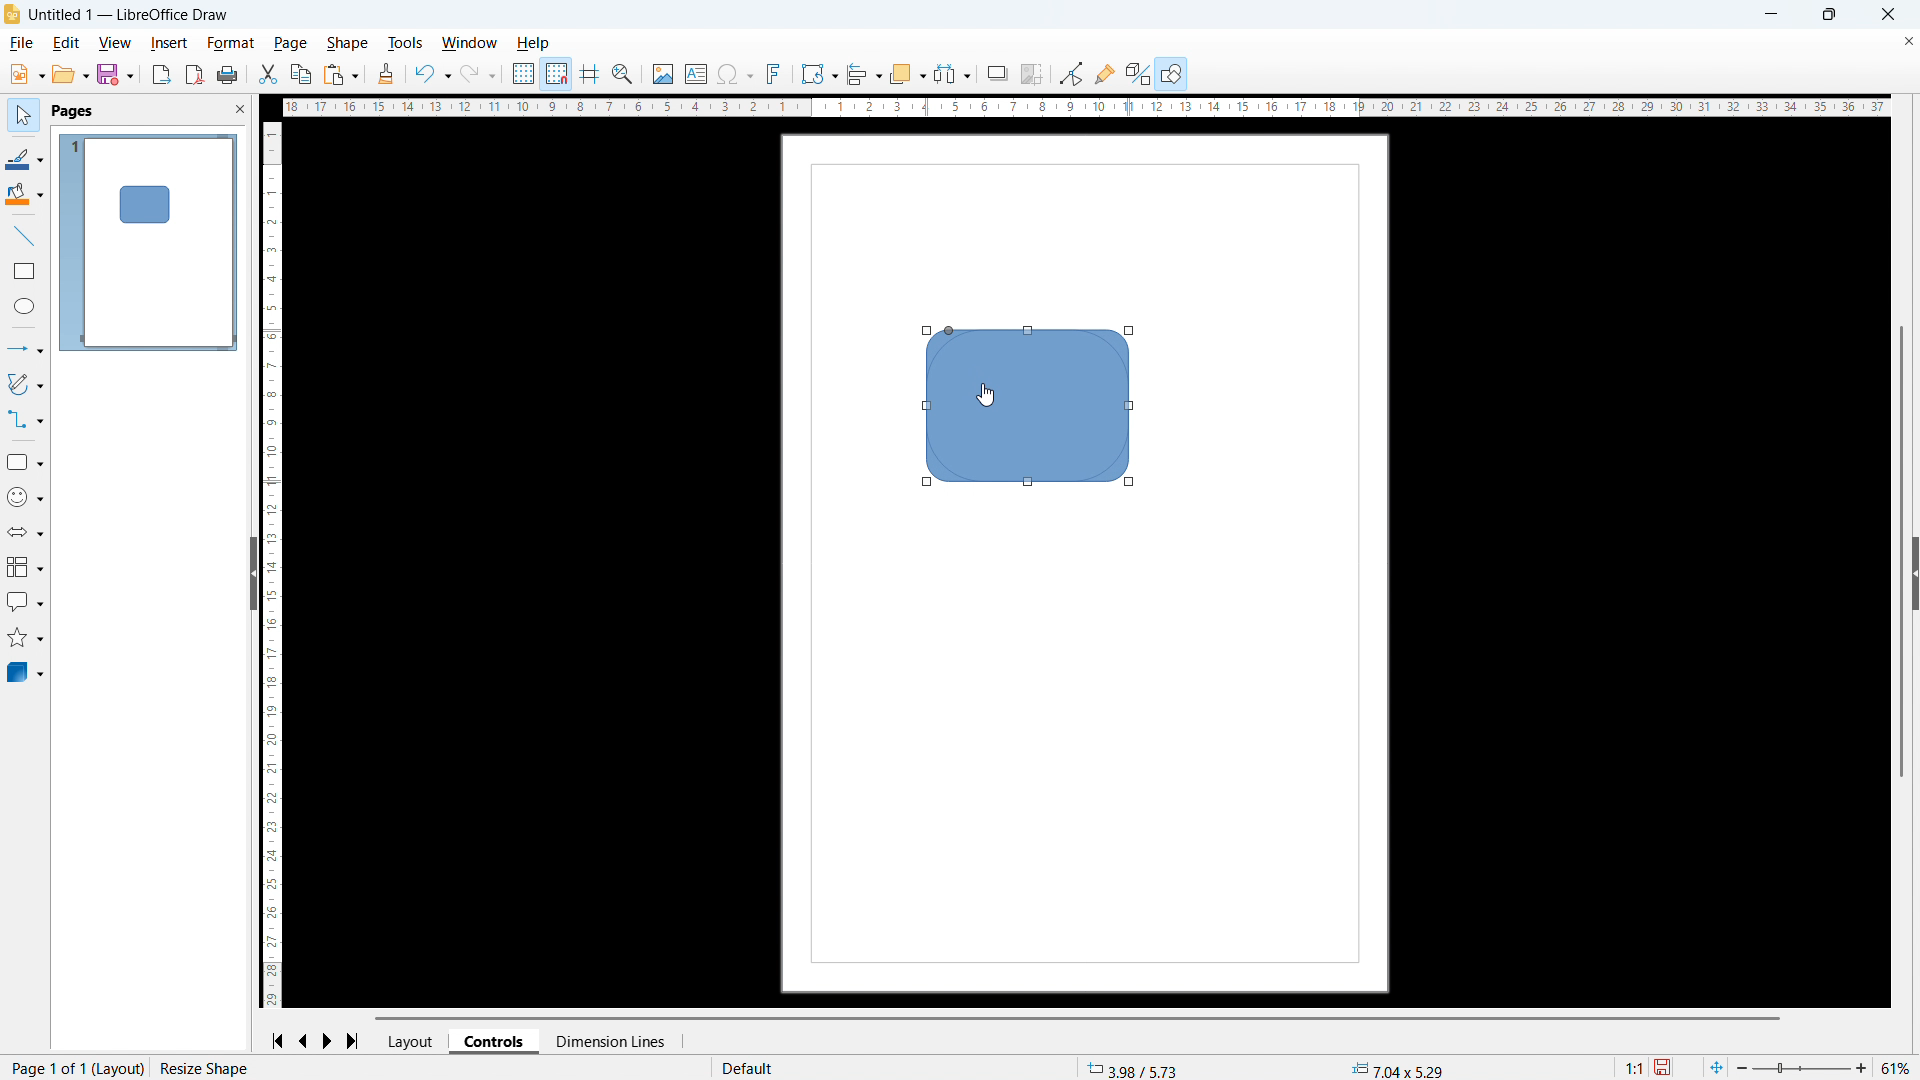  I want to click on Vertical scroll bar , so click(1902, 551).